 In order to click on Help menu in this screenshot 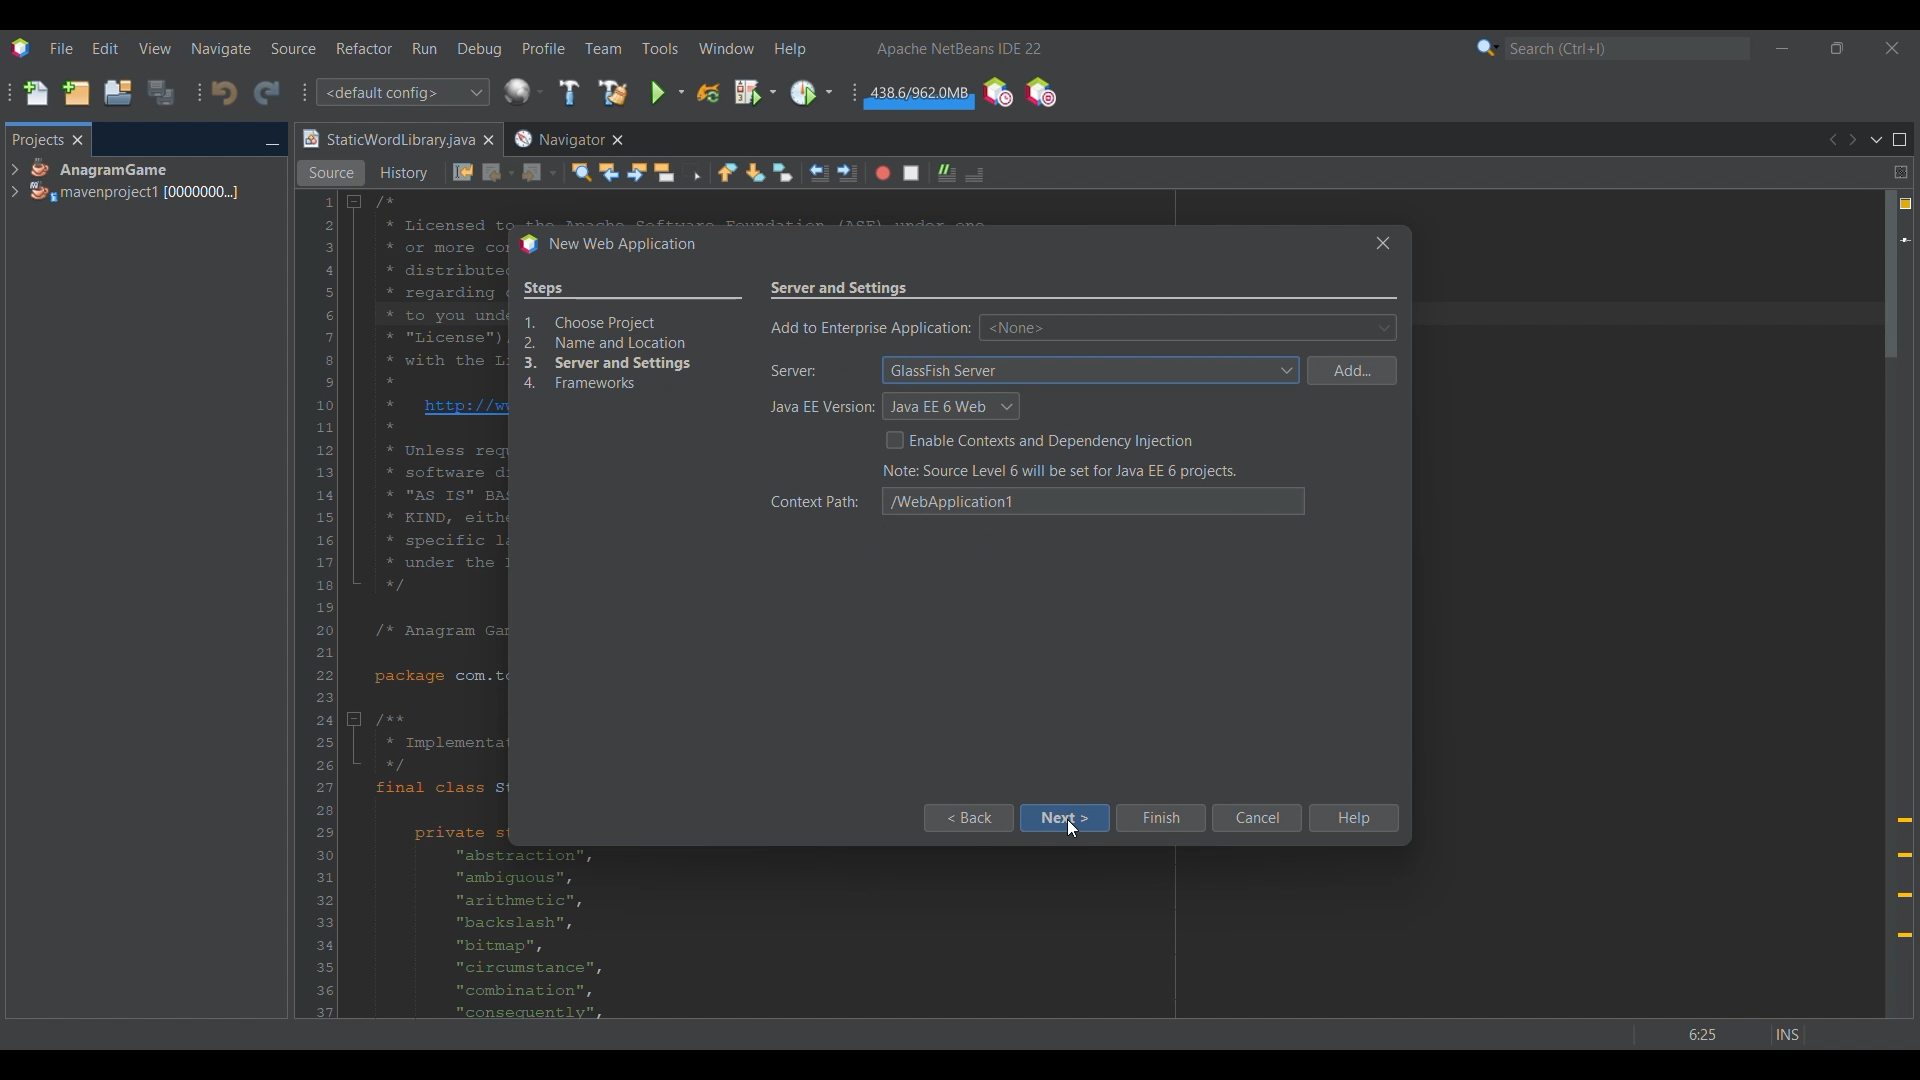, I will do `click(790, 49)`.